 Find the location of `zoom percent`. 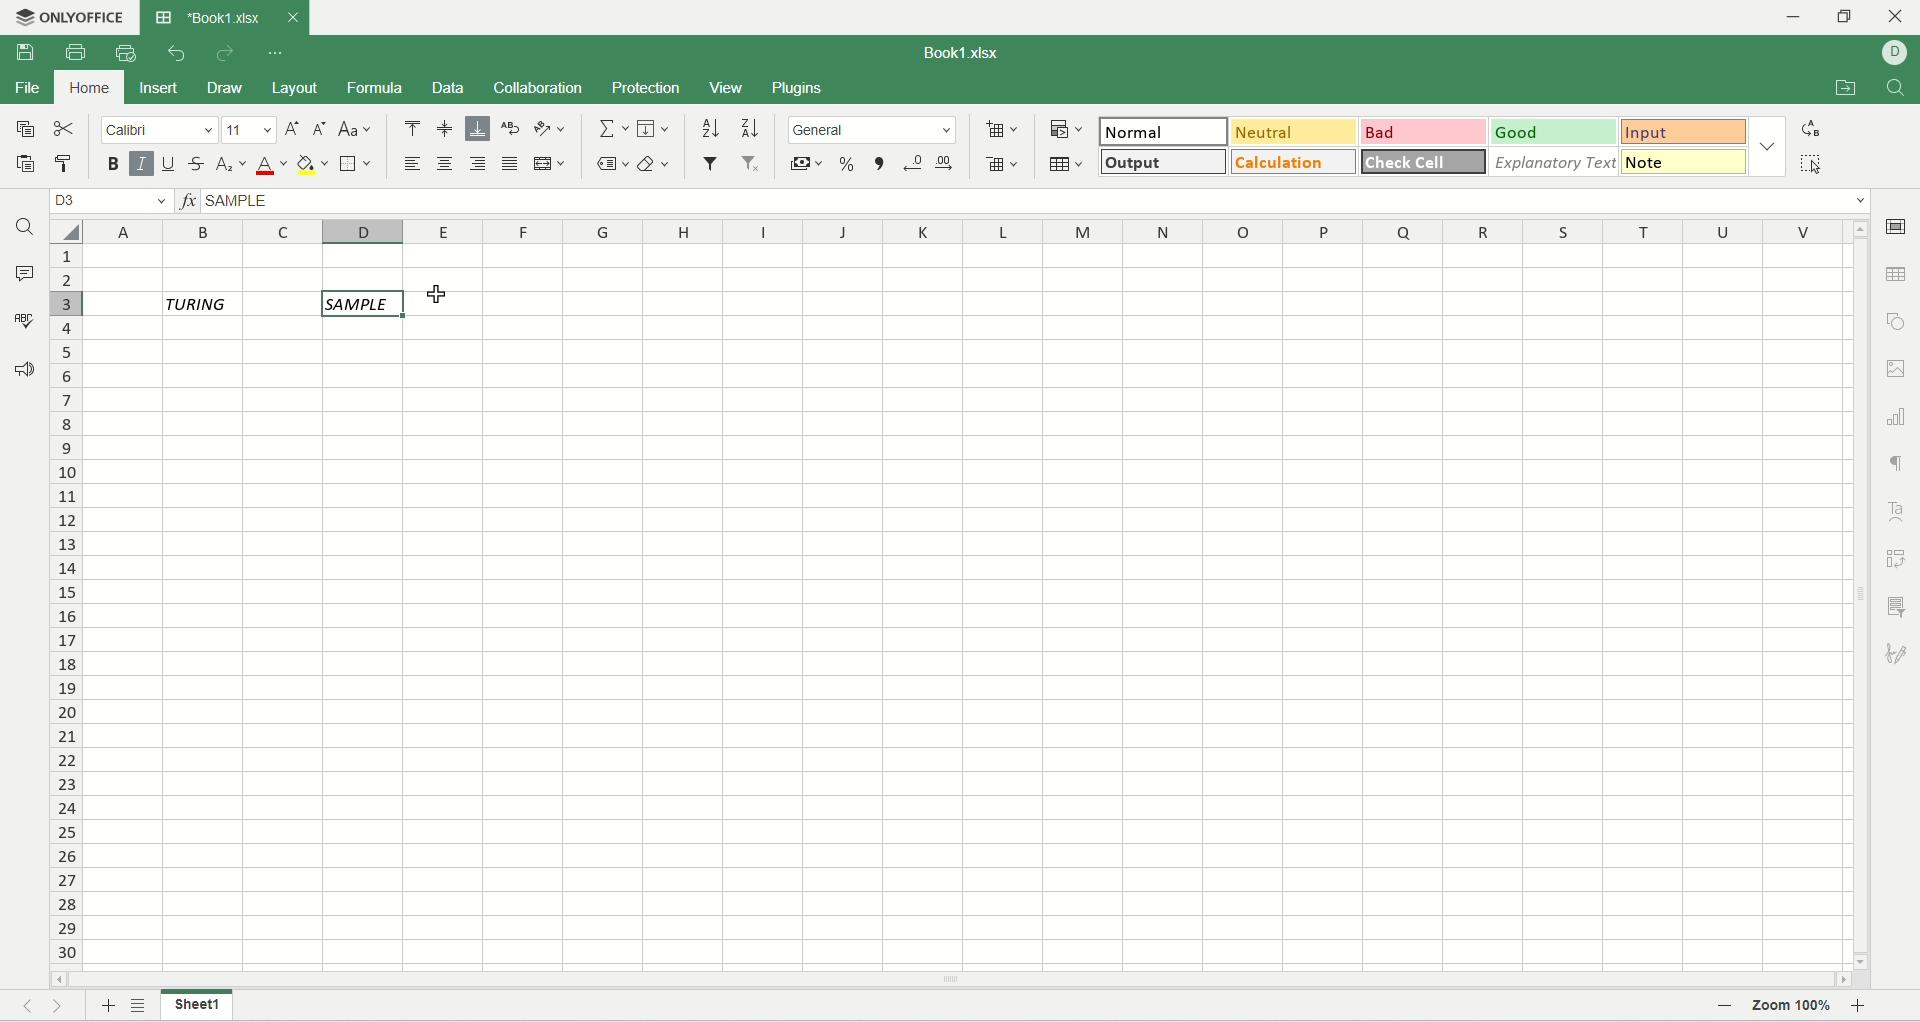

zoom percent is located at coordinates (1793, 1009).